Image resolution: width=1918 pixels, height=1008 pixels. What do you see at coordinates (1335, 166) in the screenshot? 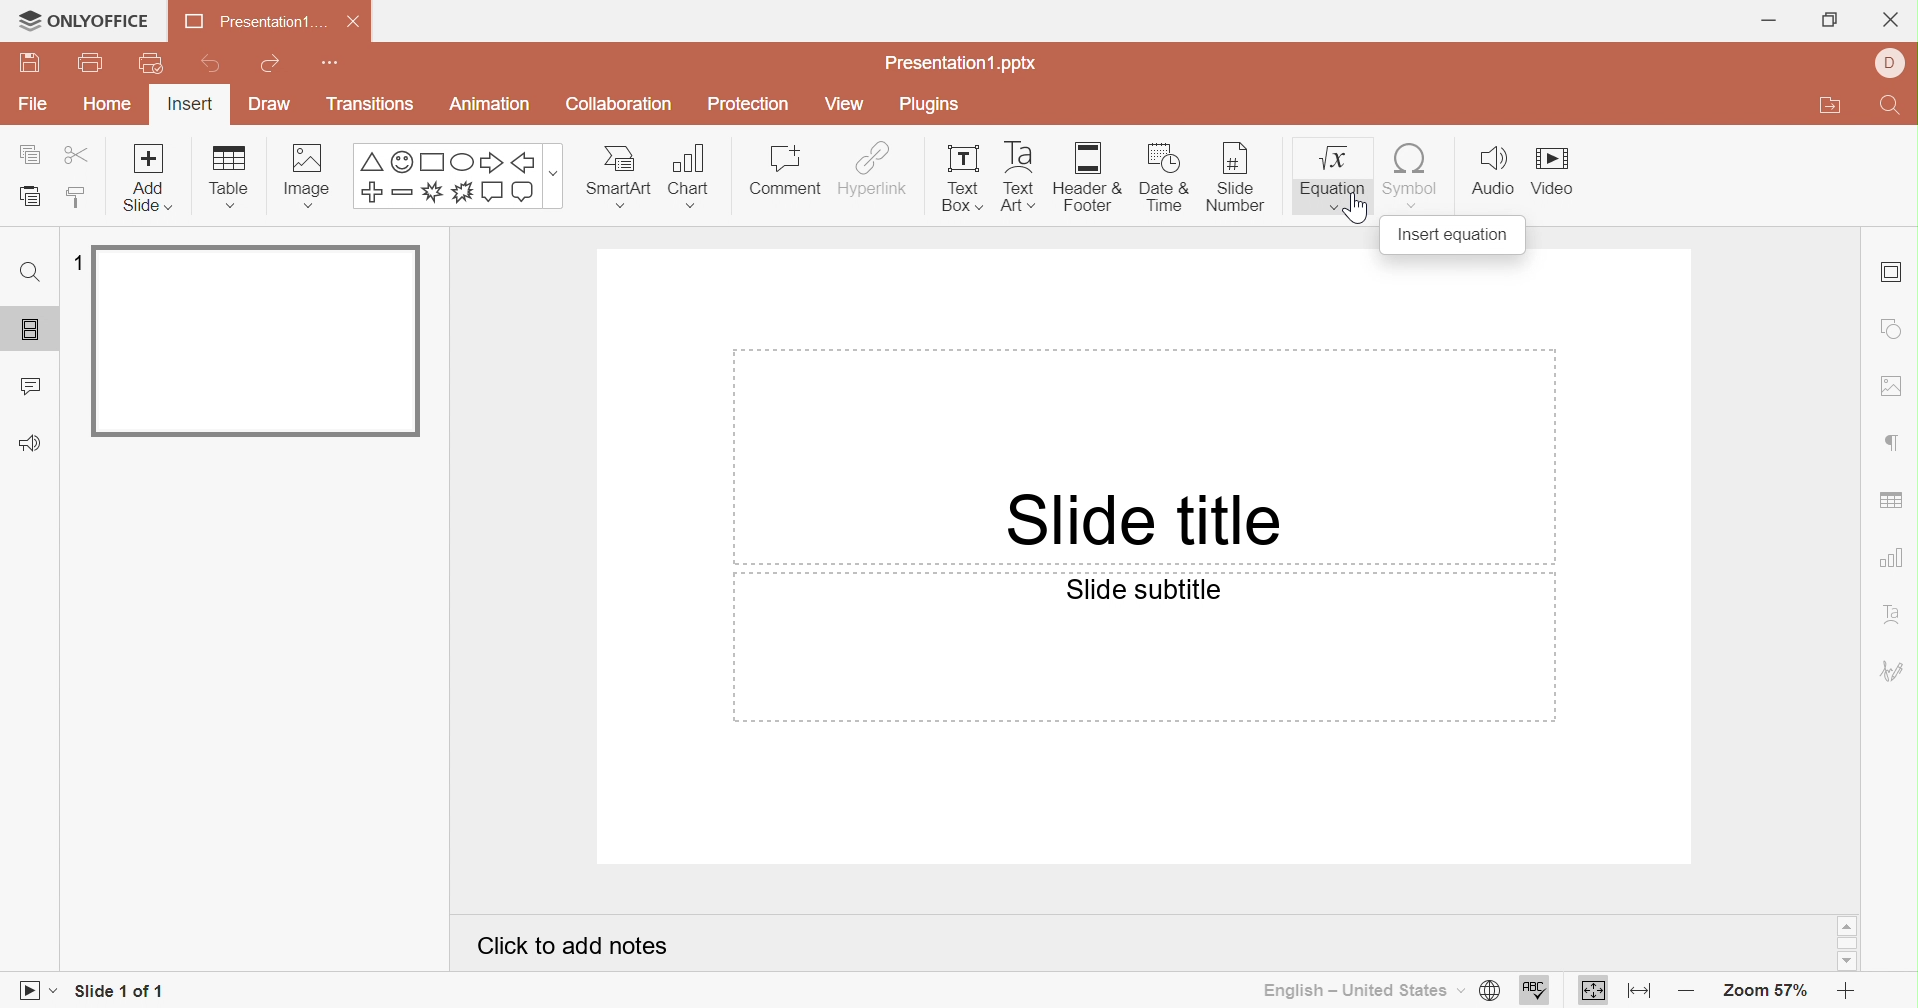
I see `Equation` at bounding box center [1335, 166].